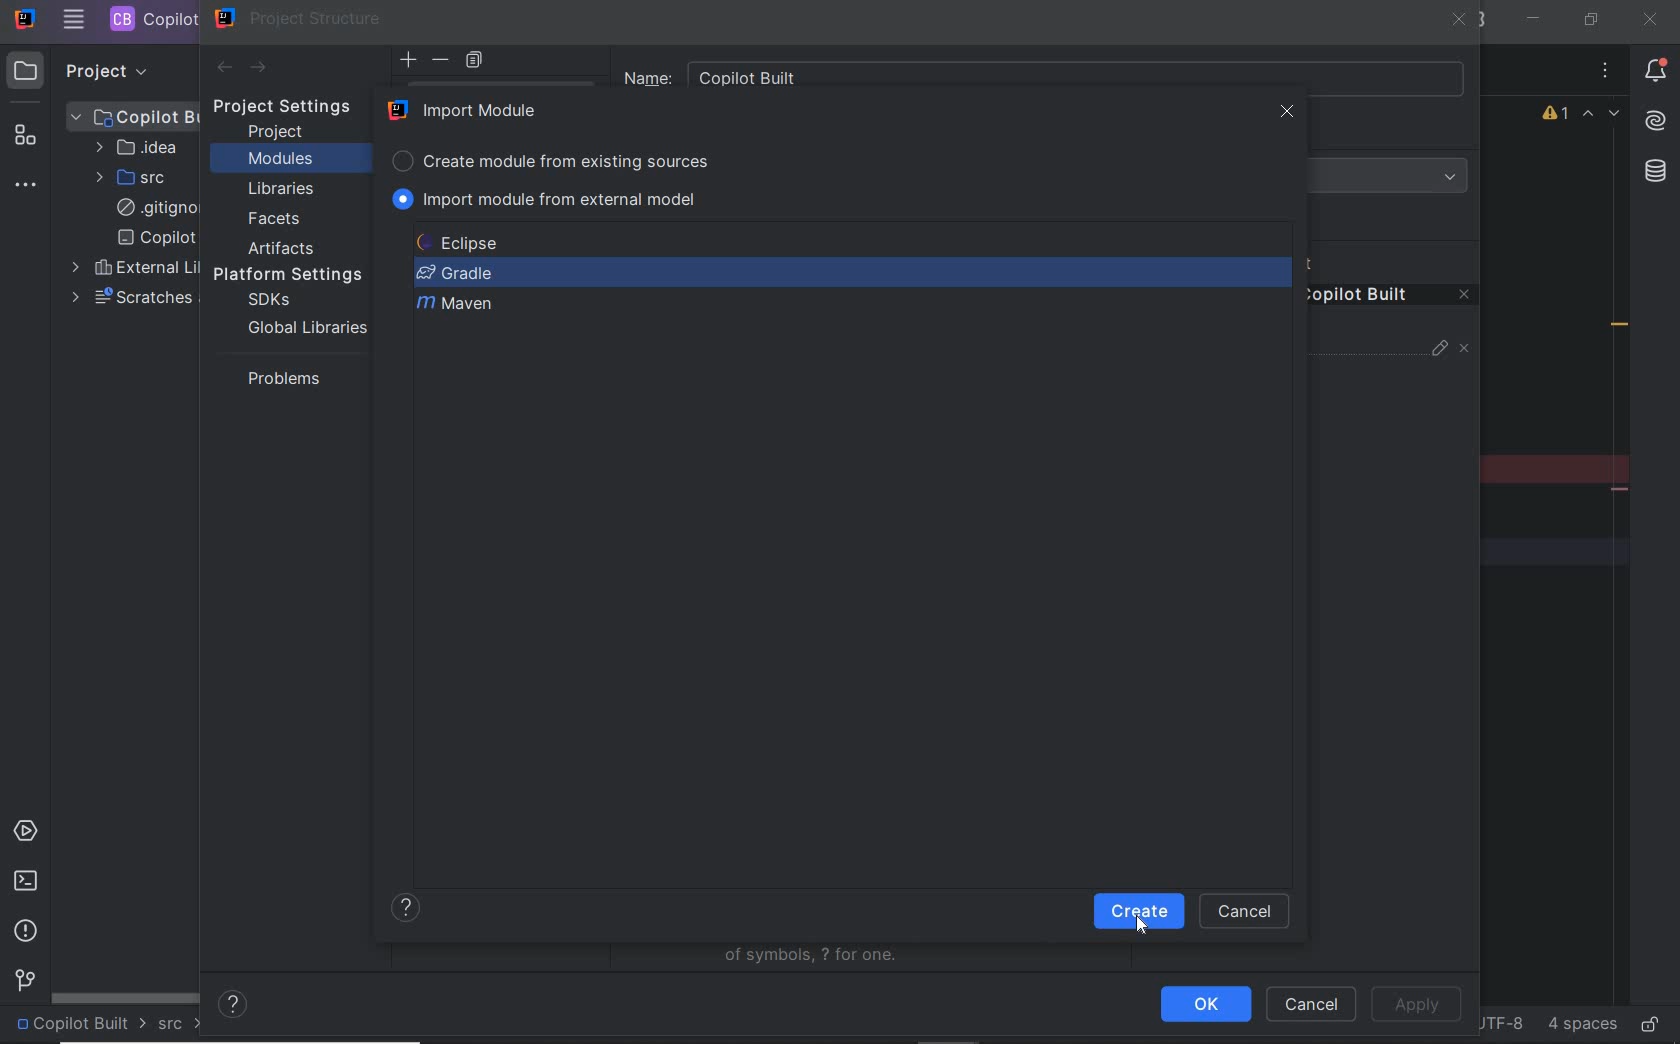 The width and height of the screenshot is (1680, 1044). I want to click on add, so click(408, 60).